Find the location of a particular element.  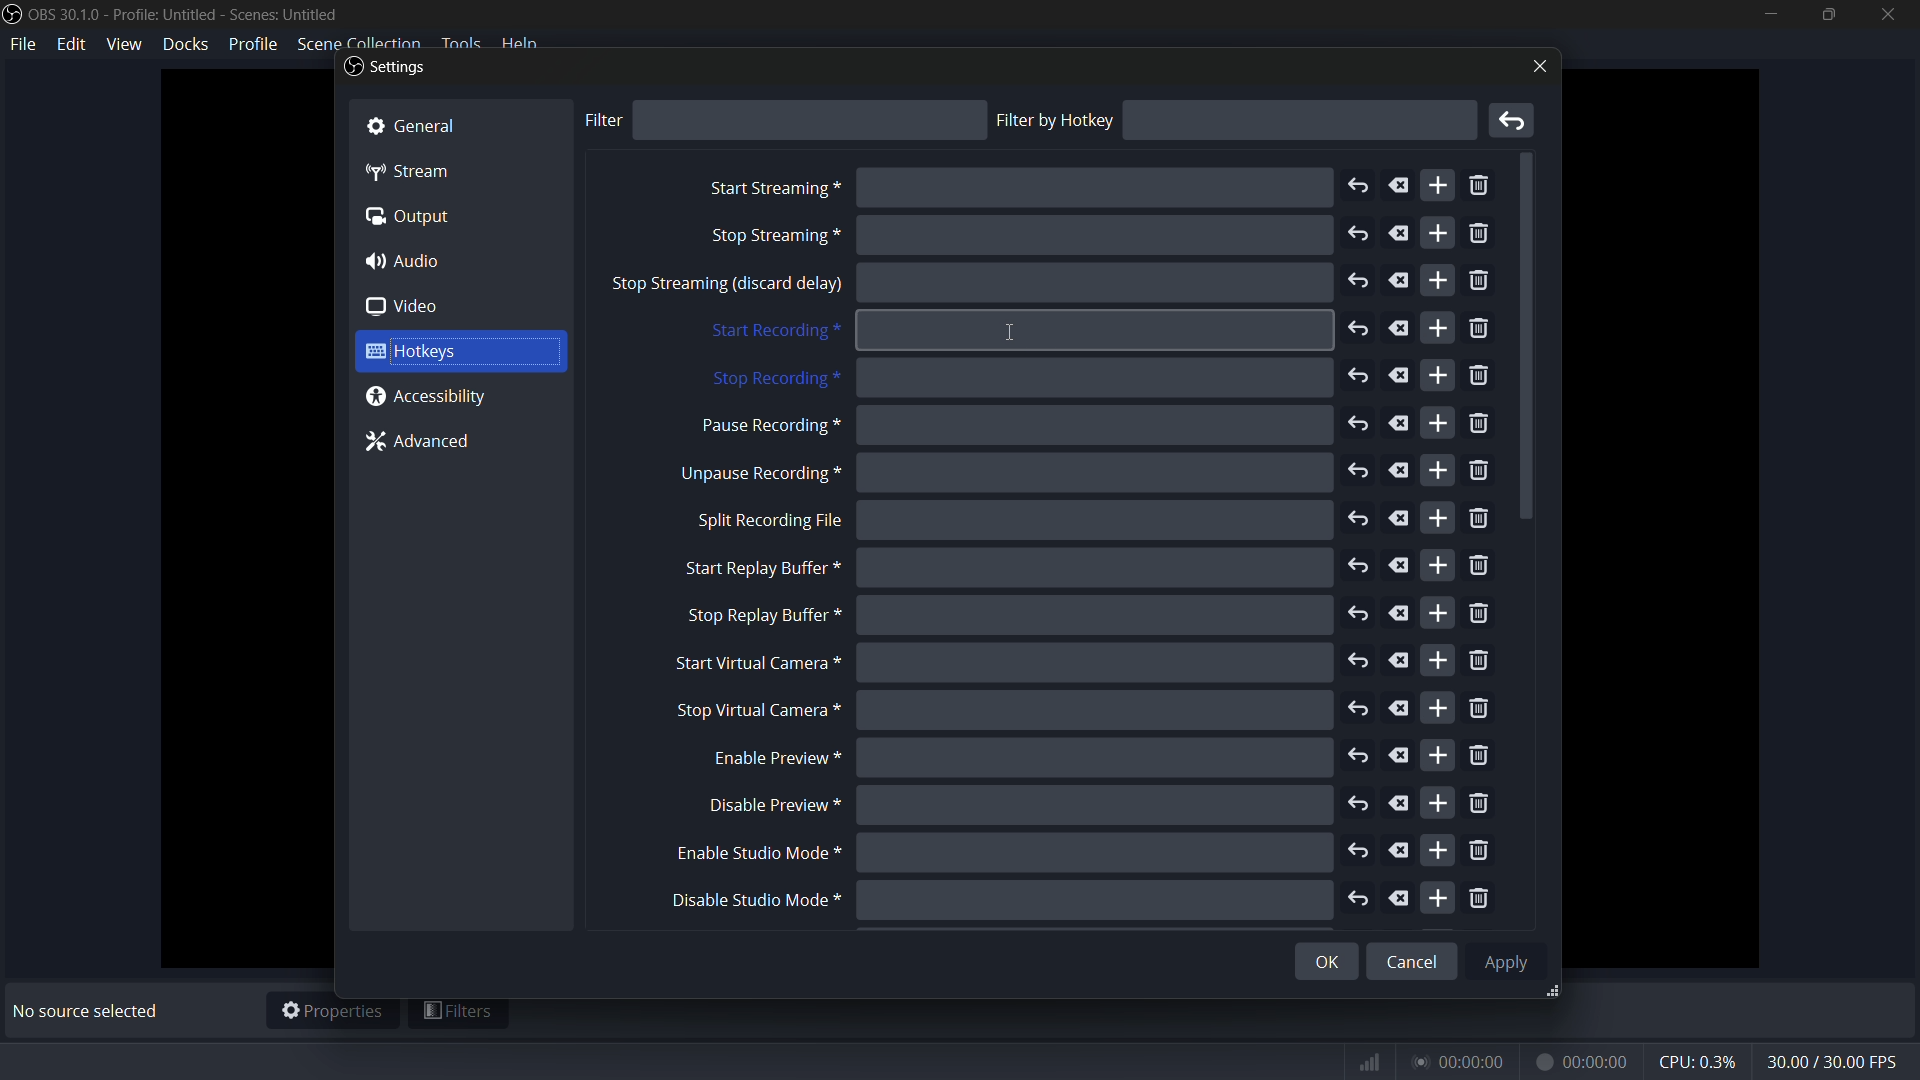

start virtual camera is located at coordinates (751, 664).